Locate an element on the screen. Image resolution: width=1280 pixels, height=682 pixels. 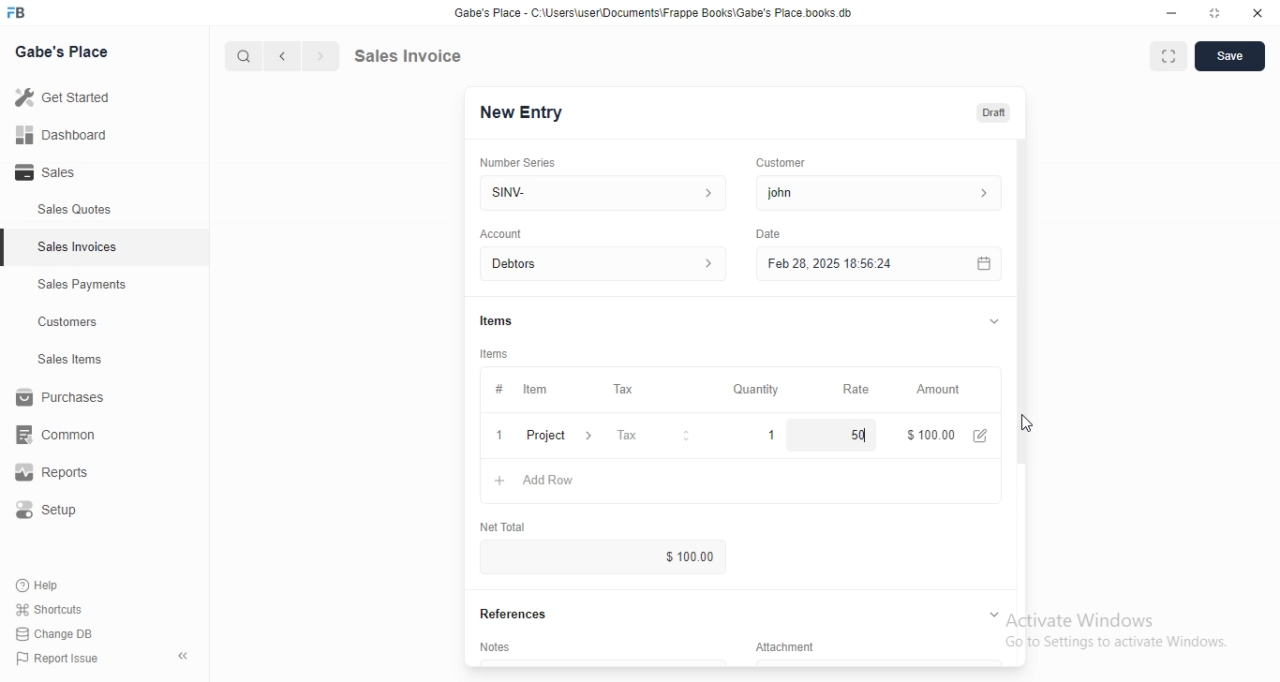
Shortcuts is located at coordinates (61, 608).